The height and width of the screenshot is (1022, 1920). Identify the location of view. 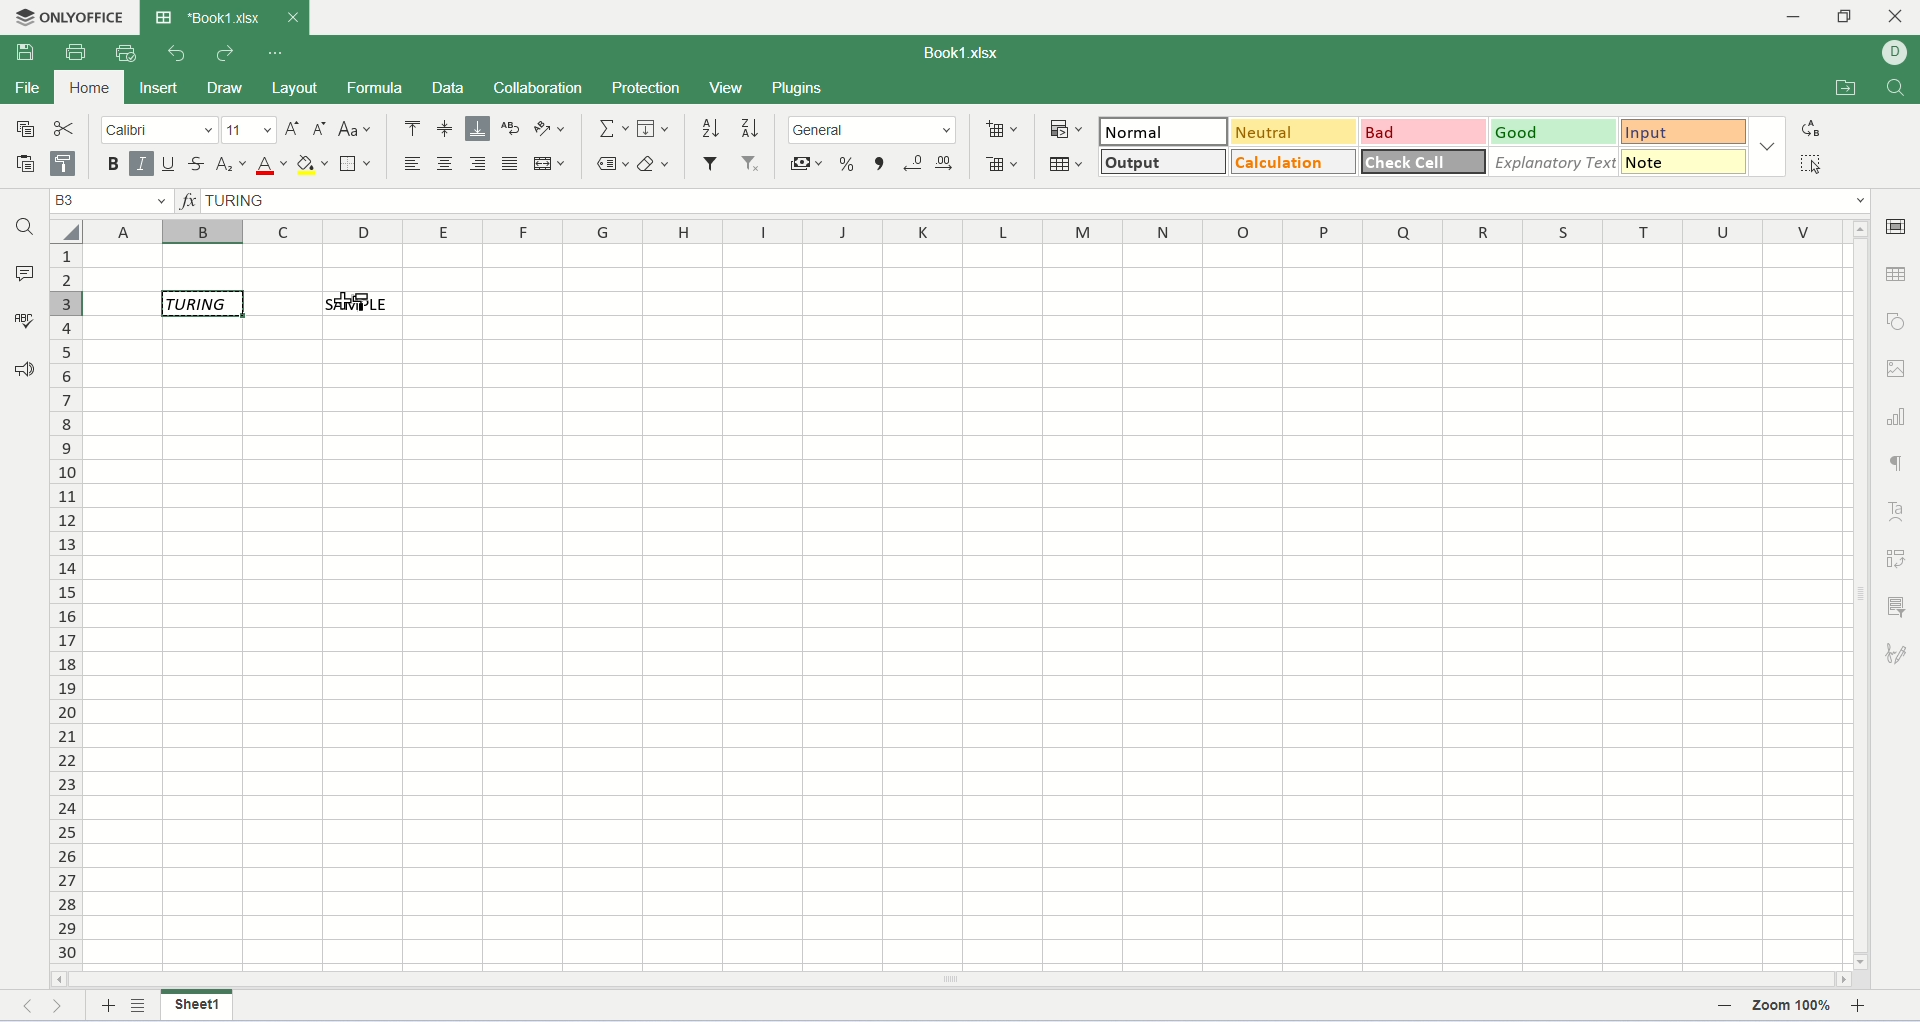
(725, 87).